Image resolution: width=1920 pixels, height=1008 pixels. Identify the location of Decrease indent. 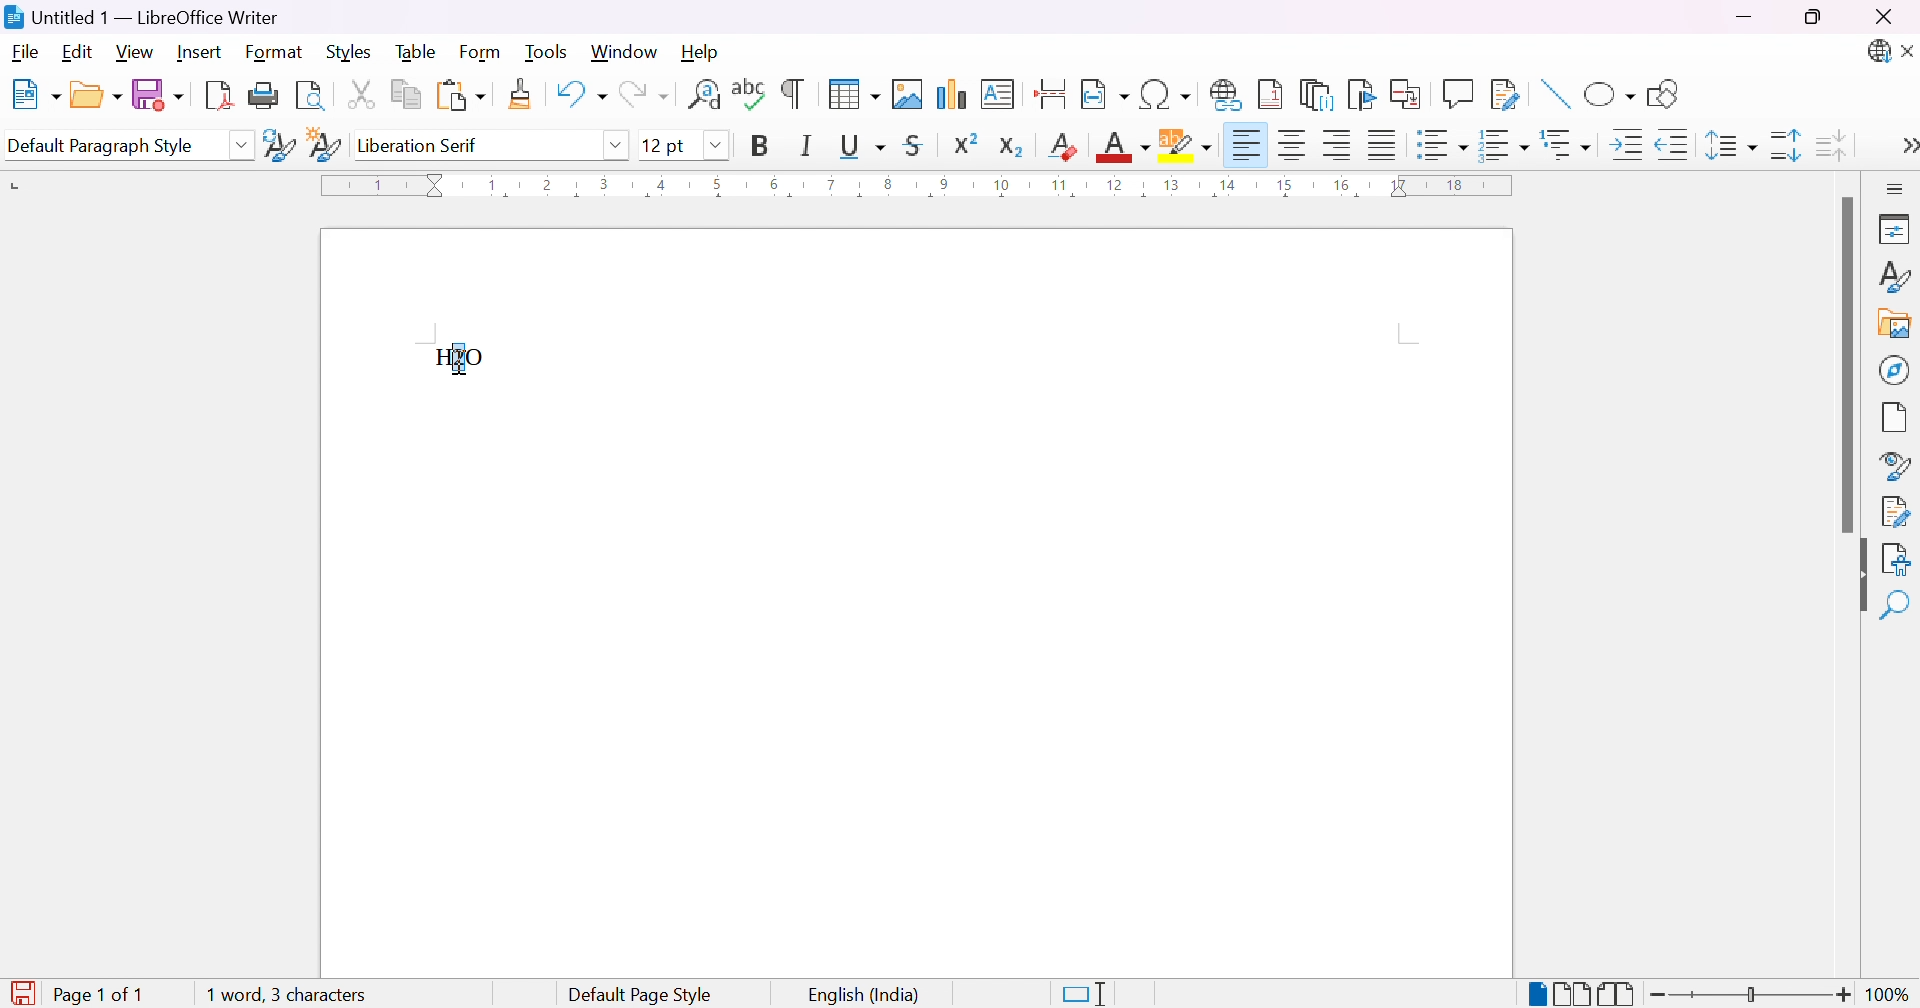
(1674, 148).